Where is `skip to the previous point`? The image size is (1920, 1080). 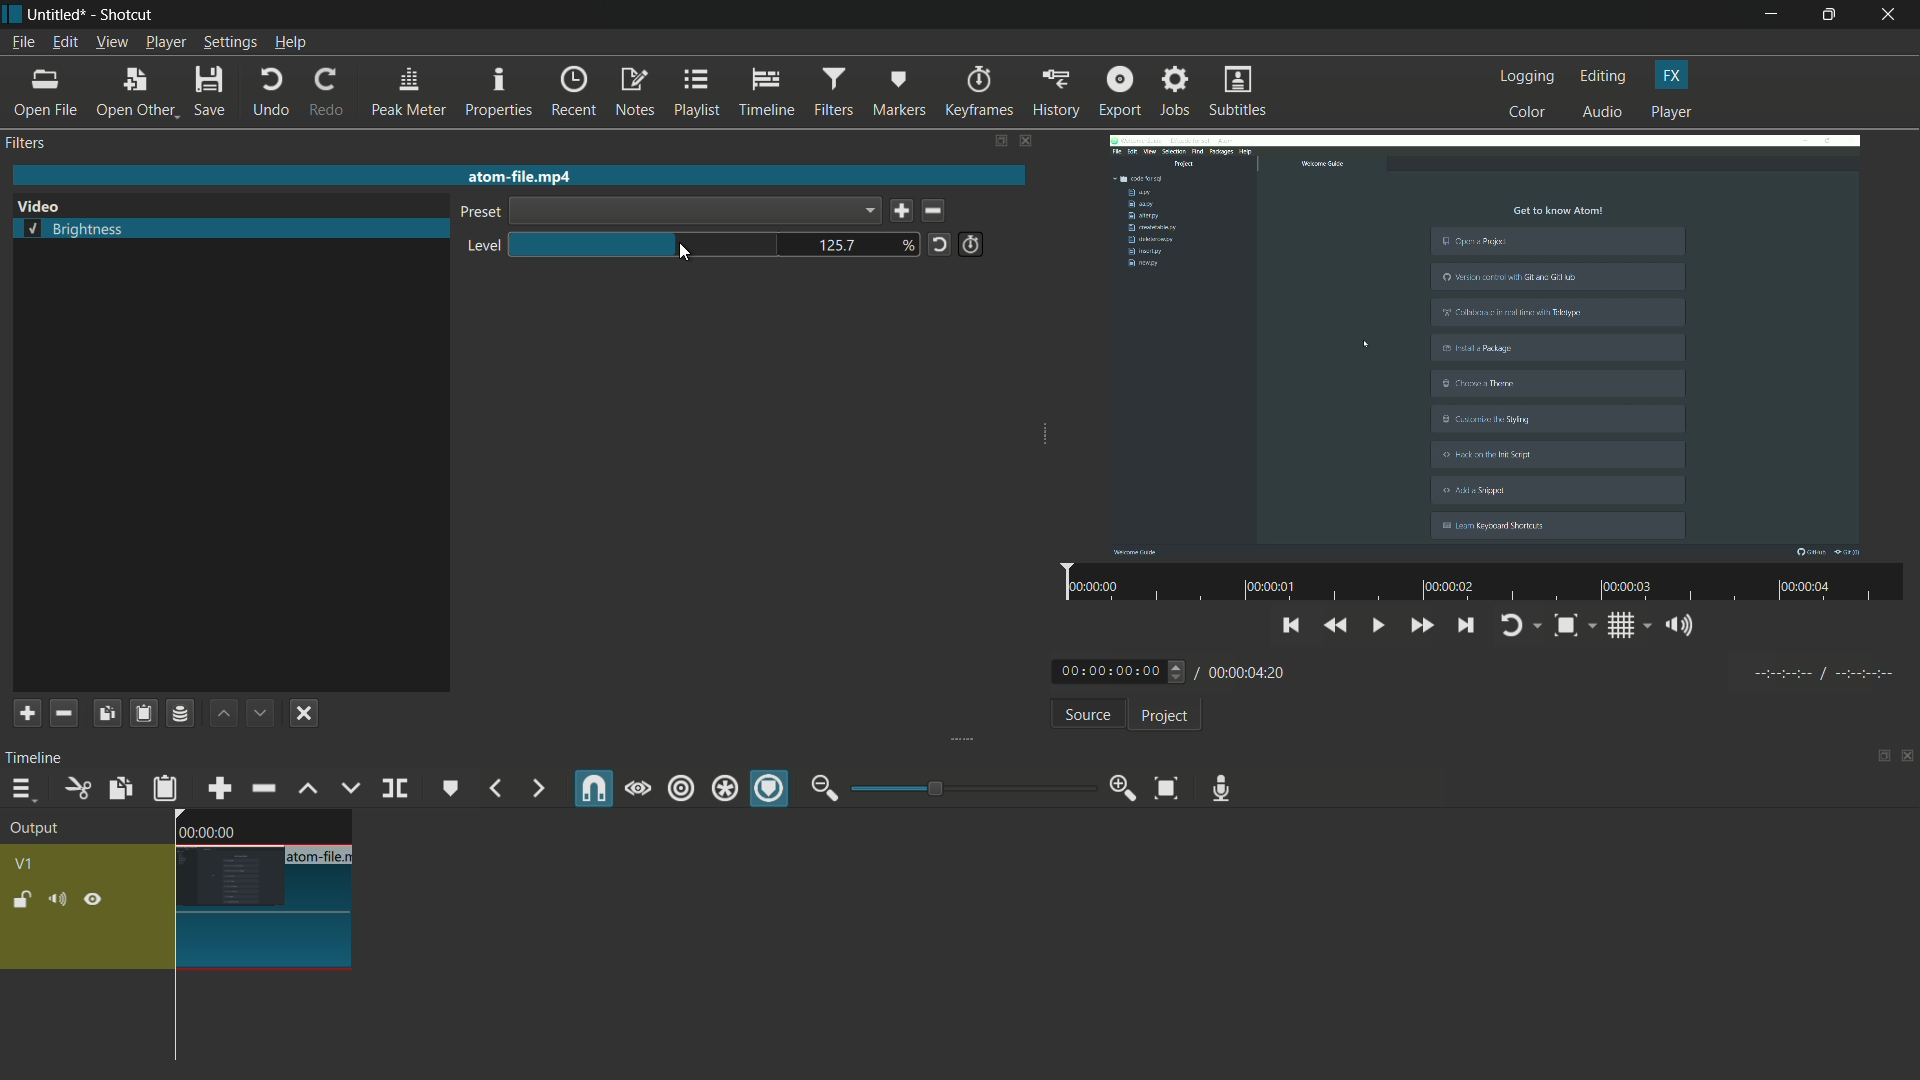
skip to the previous point is located at coordinates (1291, 623).